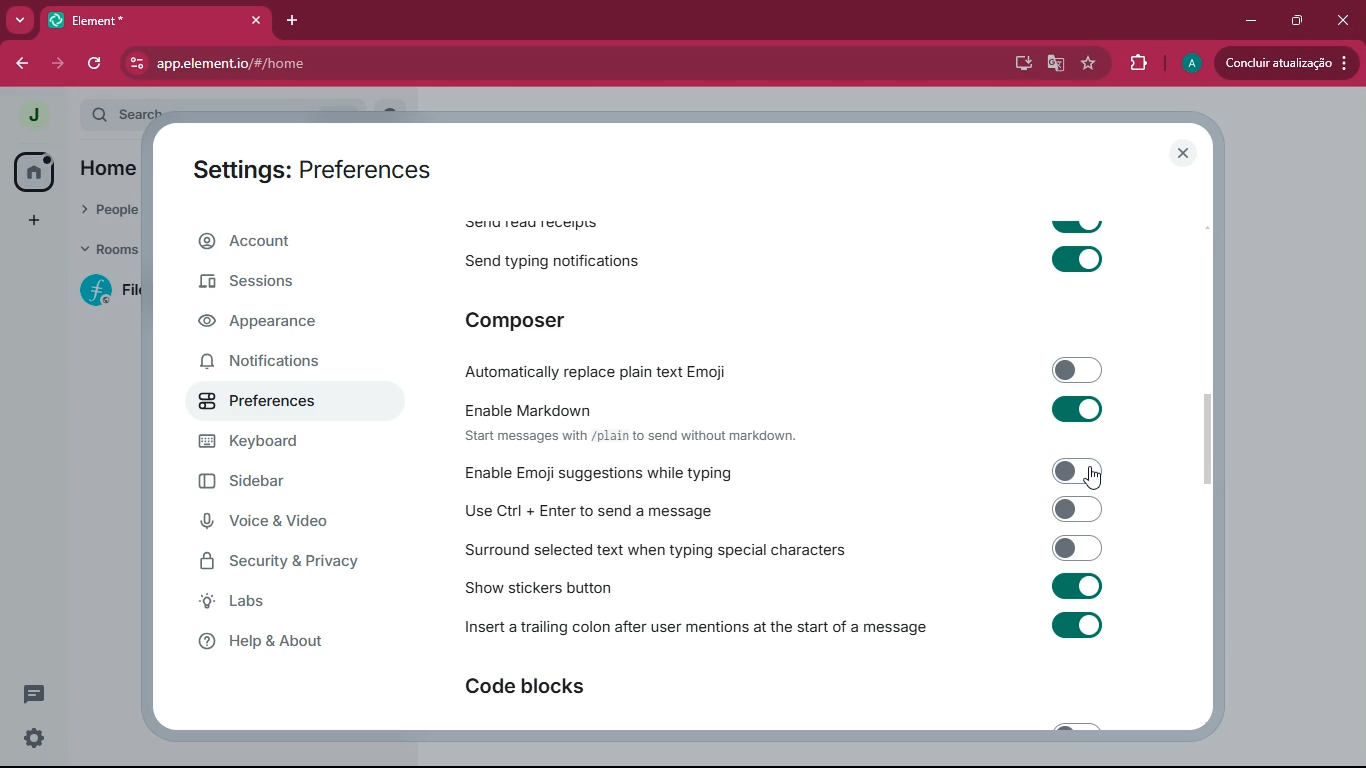 This screenshot has width=1366, height=768. Describe the element at coordinates (268, 285) in the screenshot. I see `sessions` at that location.